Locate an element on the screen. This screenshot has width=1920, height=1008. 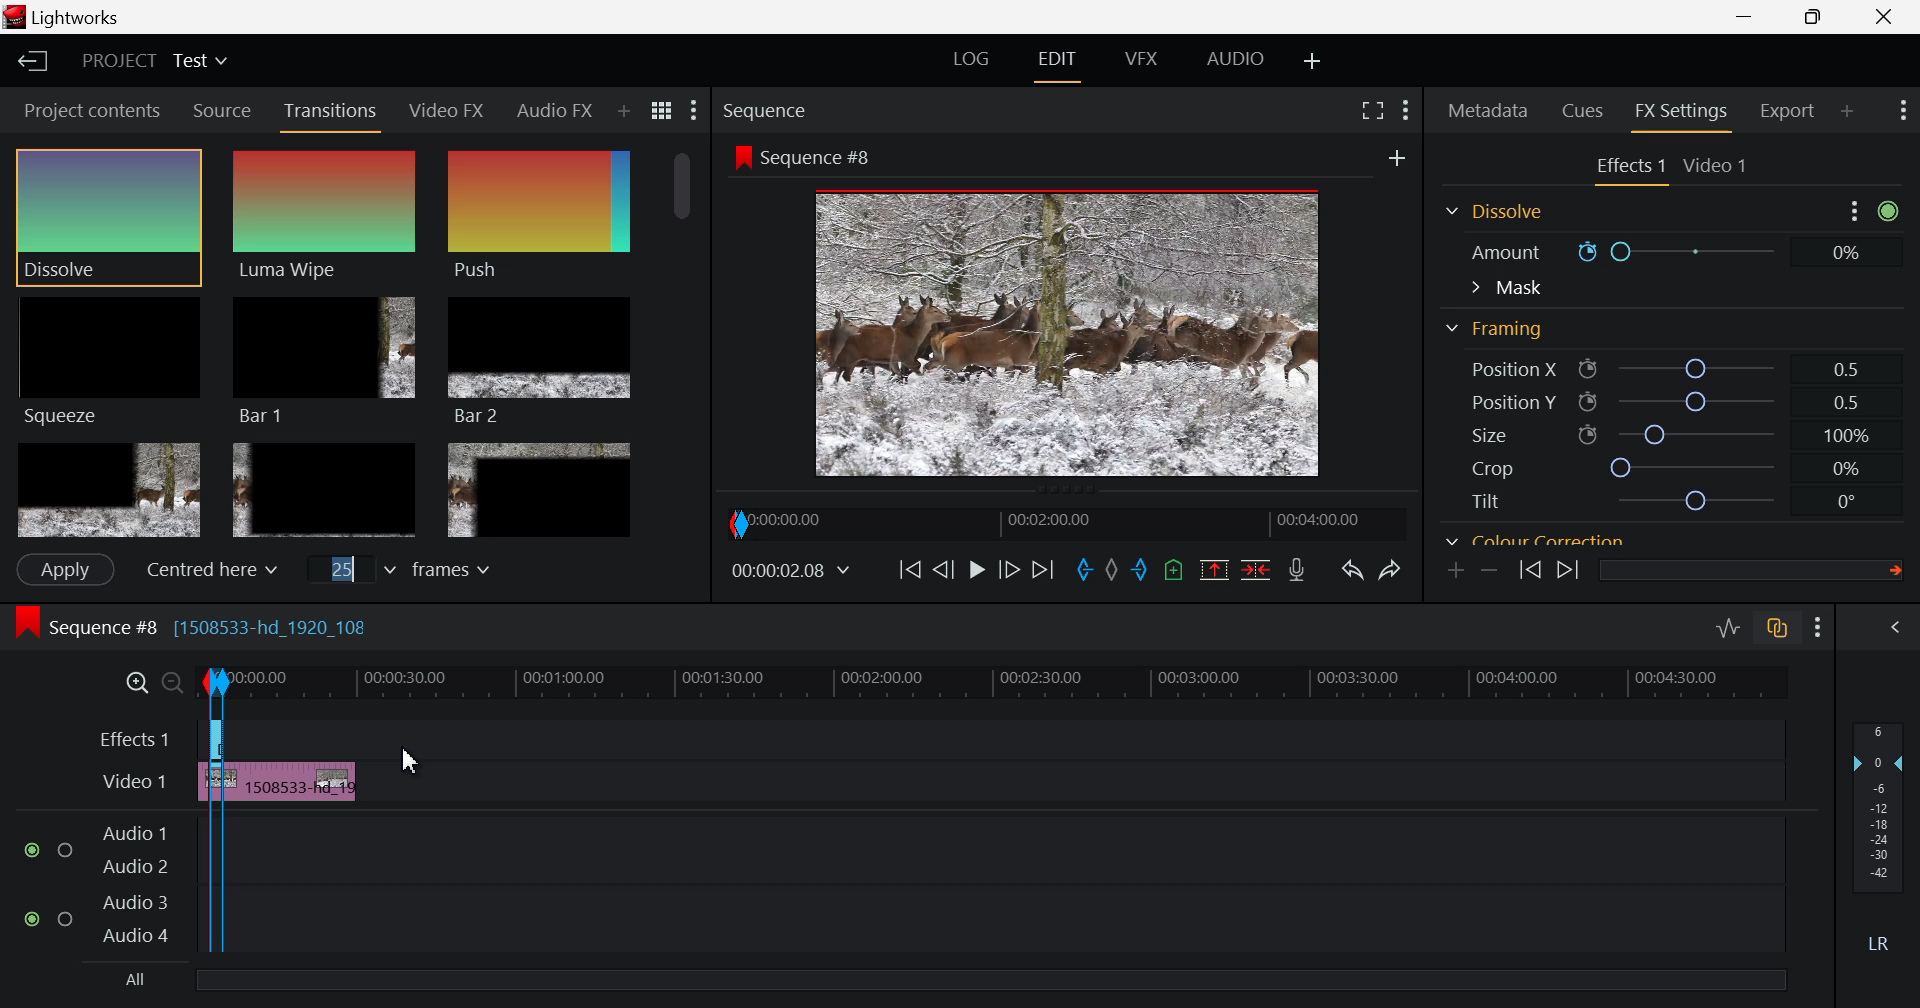
Bar 2 is located at coordinates (541, 360).